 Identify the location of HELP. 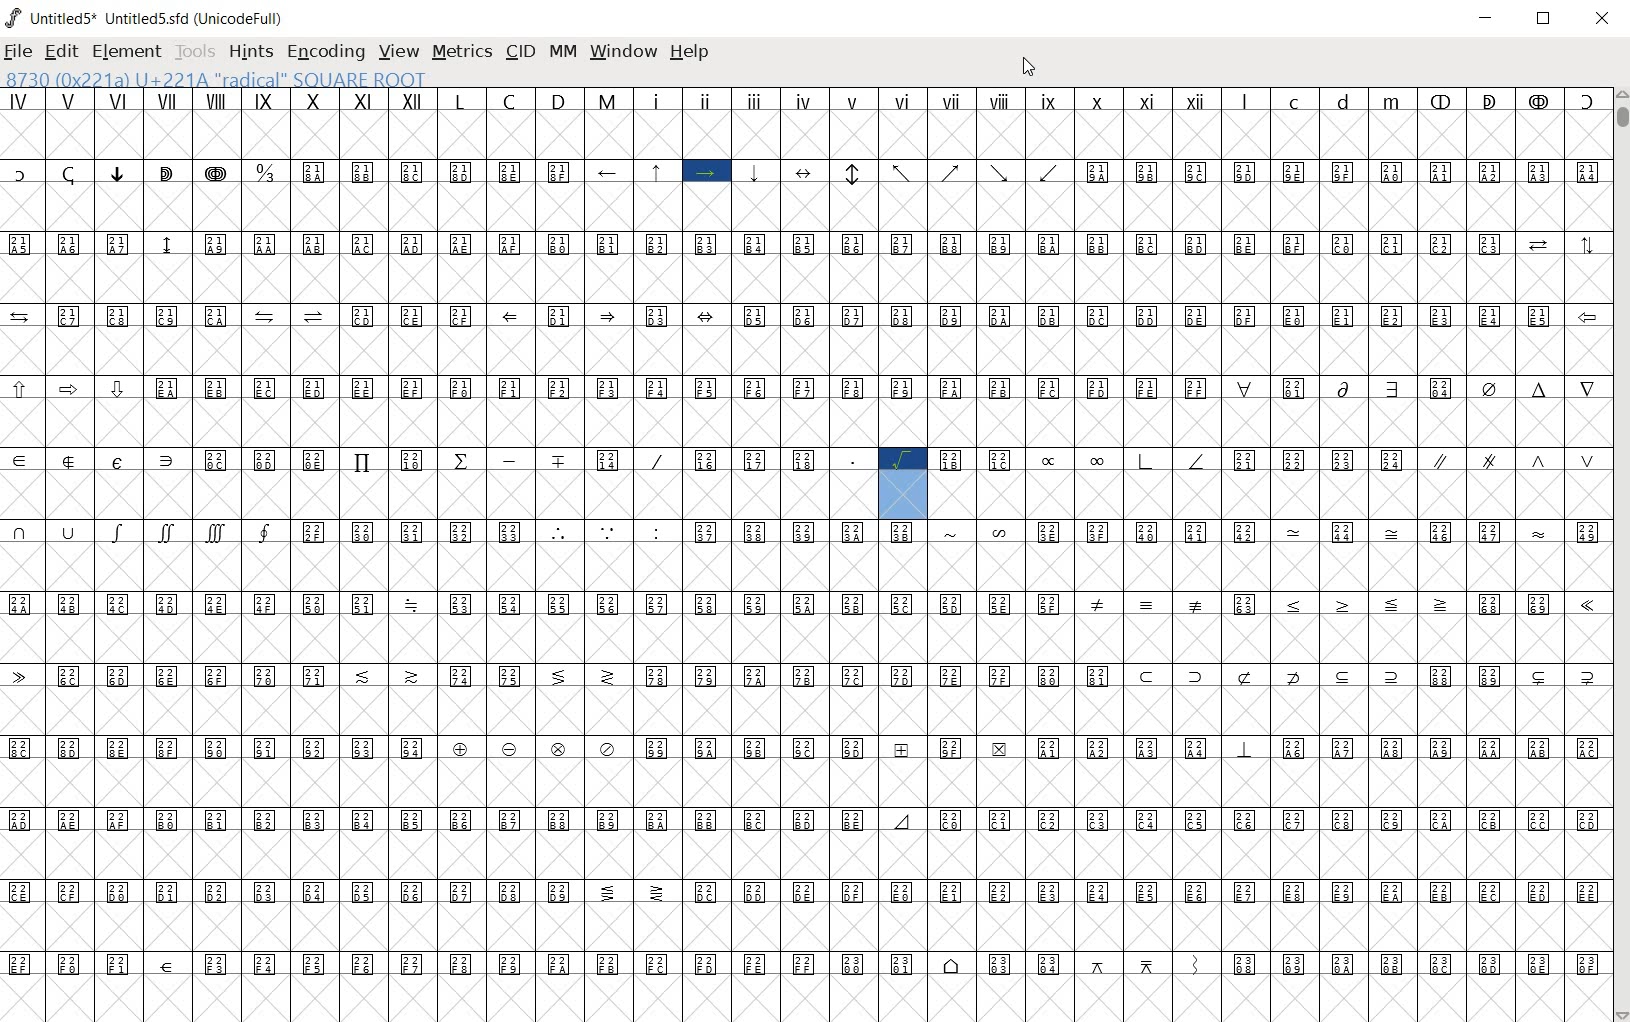
(693, 54).